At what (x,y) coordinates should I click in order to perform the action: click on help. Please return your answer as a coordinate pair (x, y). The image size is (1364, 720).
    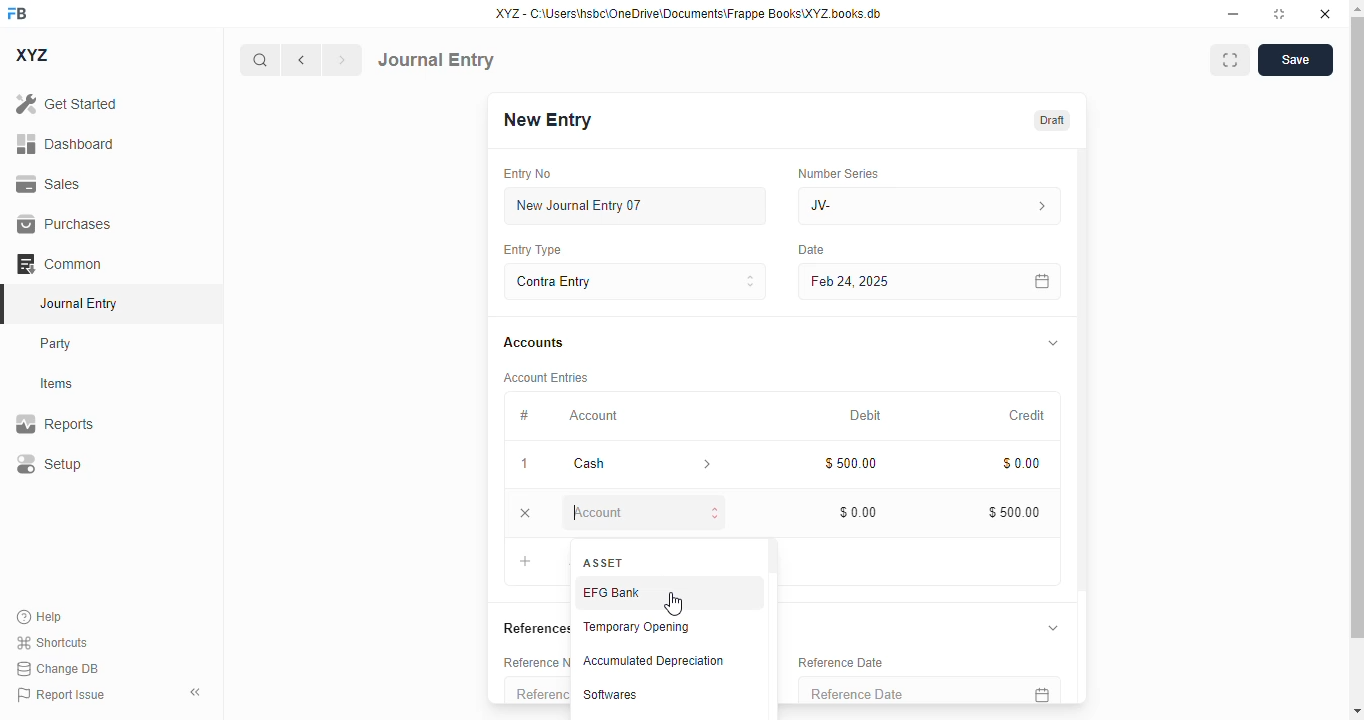
    Looking at the image, I should click on (40, 617).